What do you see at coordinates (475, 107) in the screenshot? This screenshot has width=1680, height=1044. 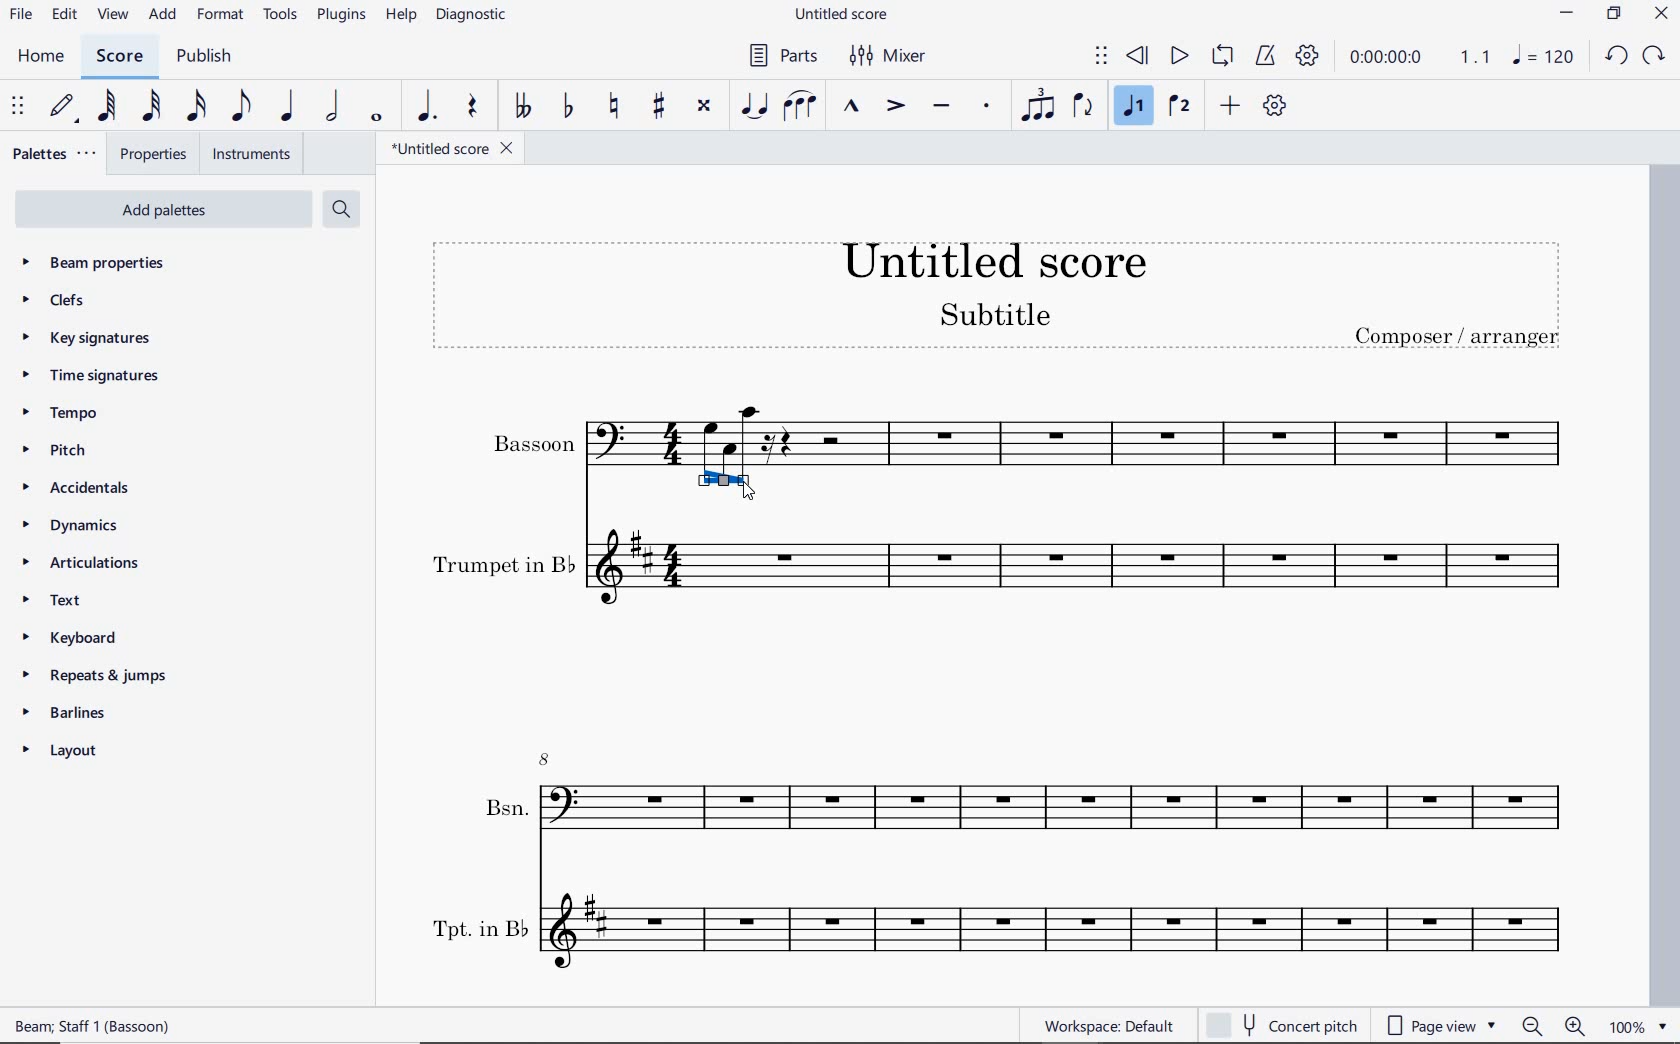 I see `rest` at bounding box center [475, 107].